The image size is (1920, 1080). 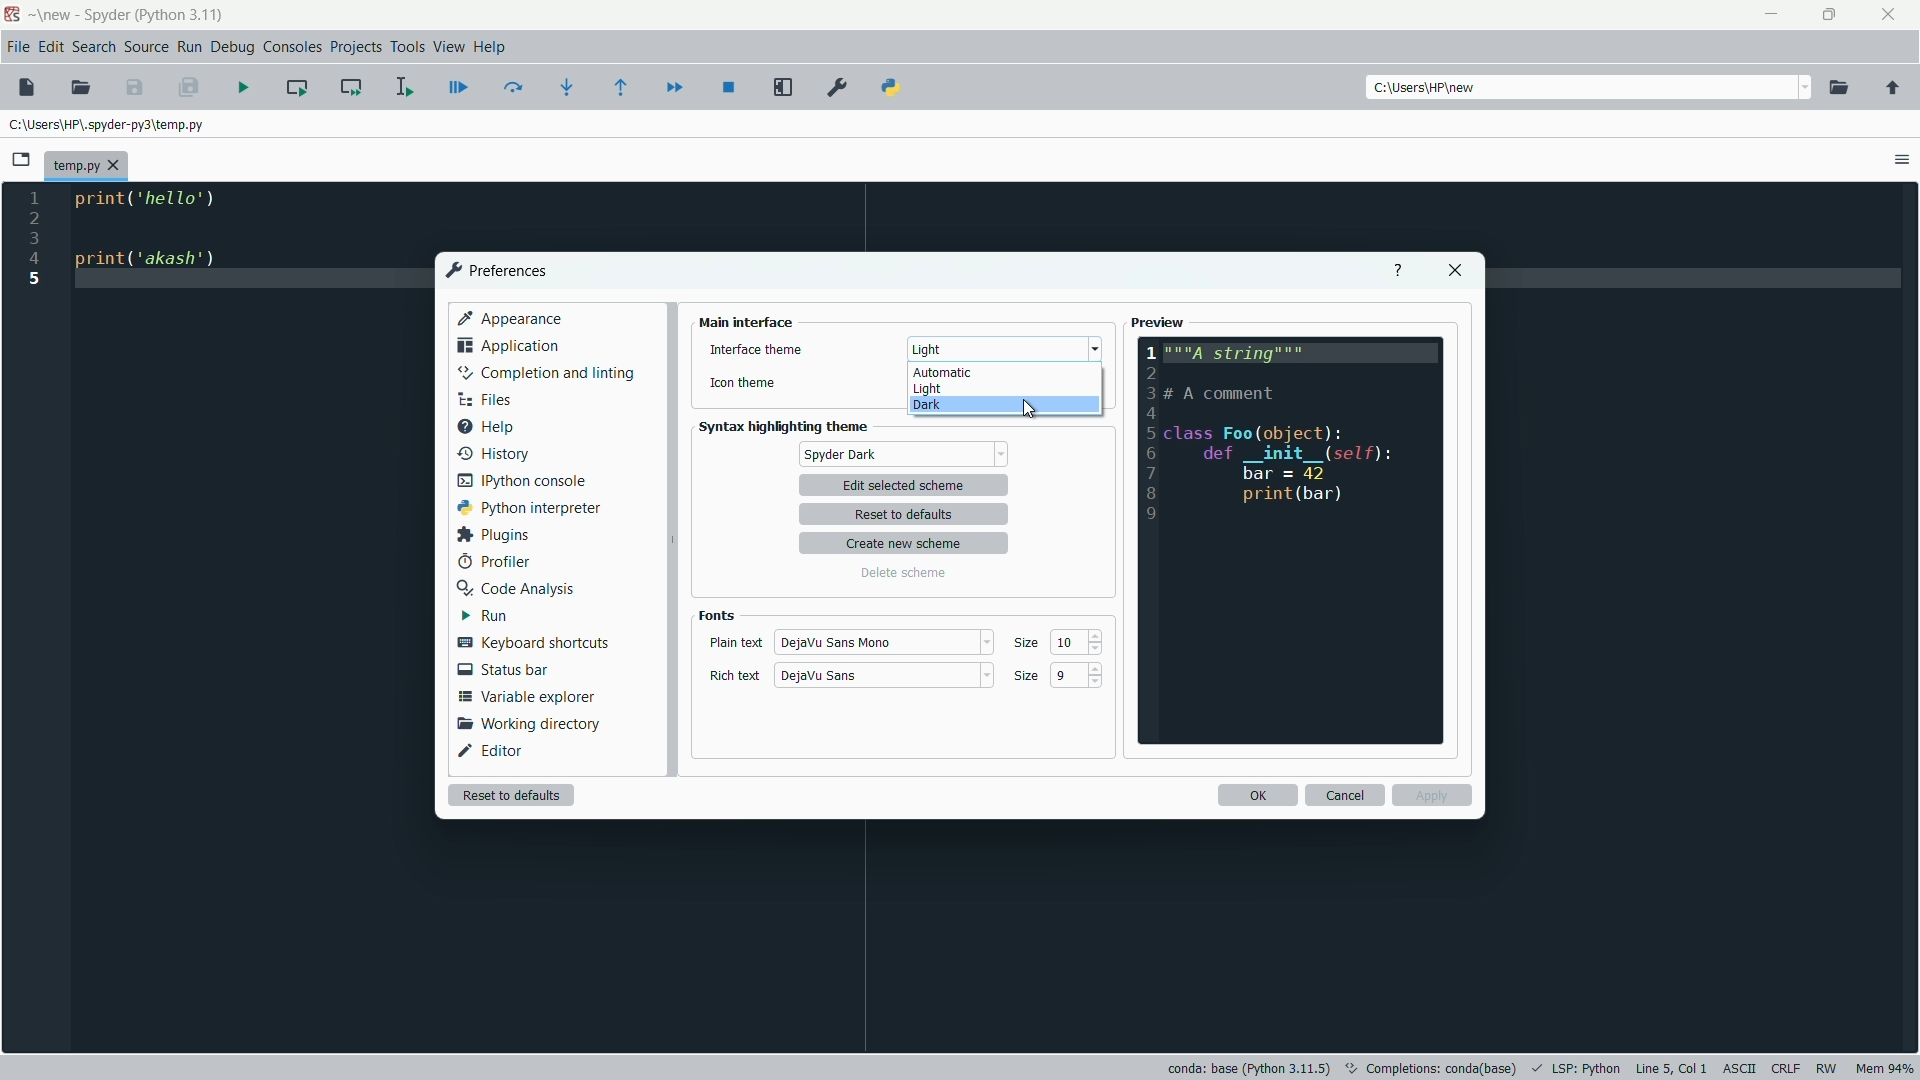 I want to click on directory, so click(x=1429, y=89).